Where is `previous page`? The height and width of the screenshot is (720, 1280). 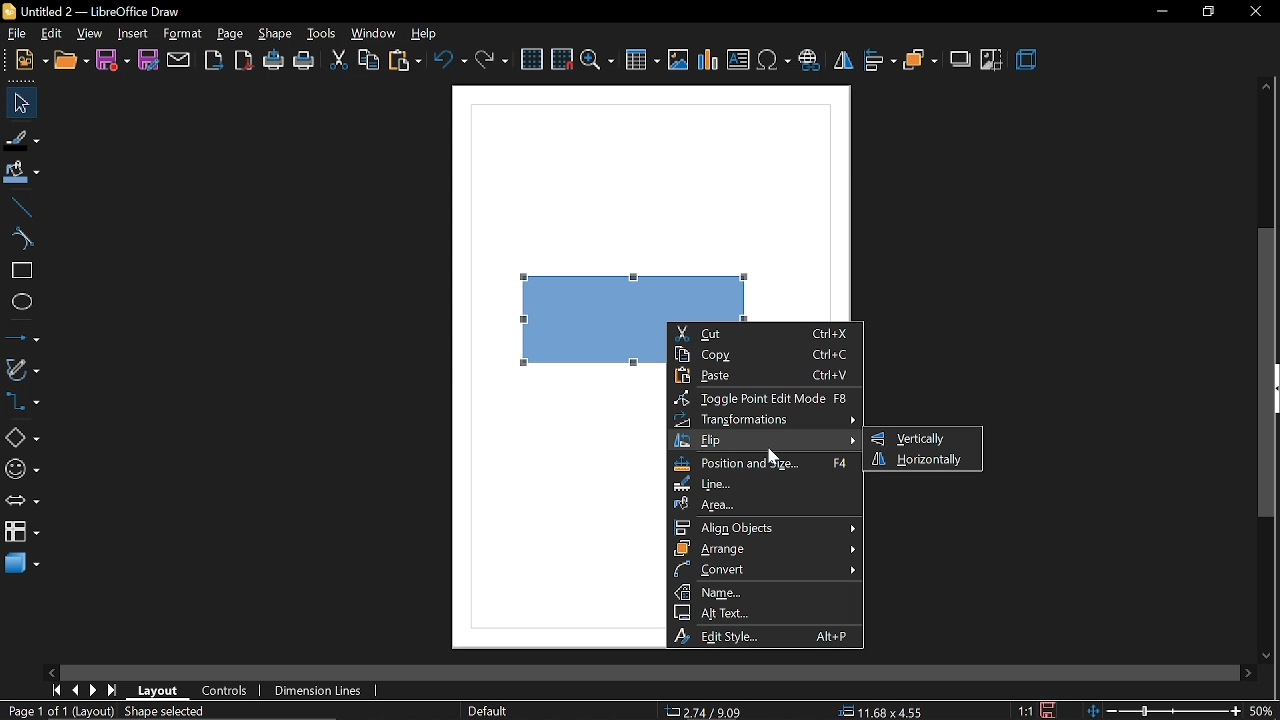
previous page is located at coordinates (77, 691).